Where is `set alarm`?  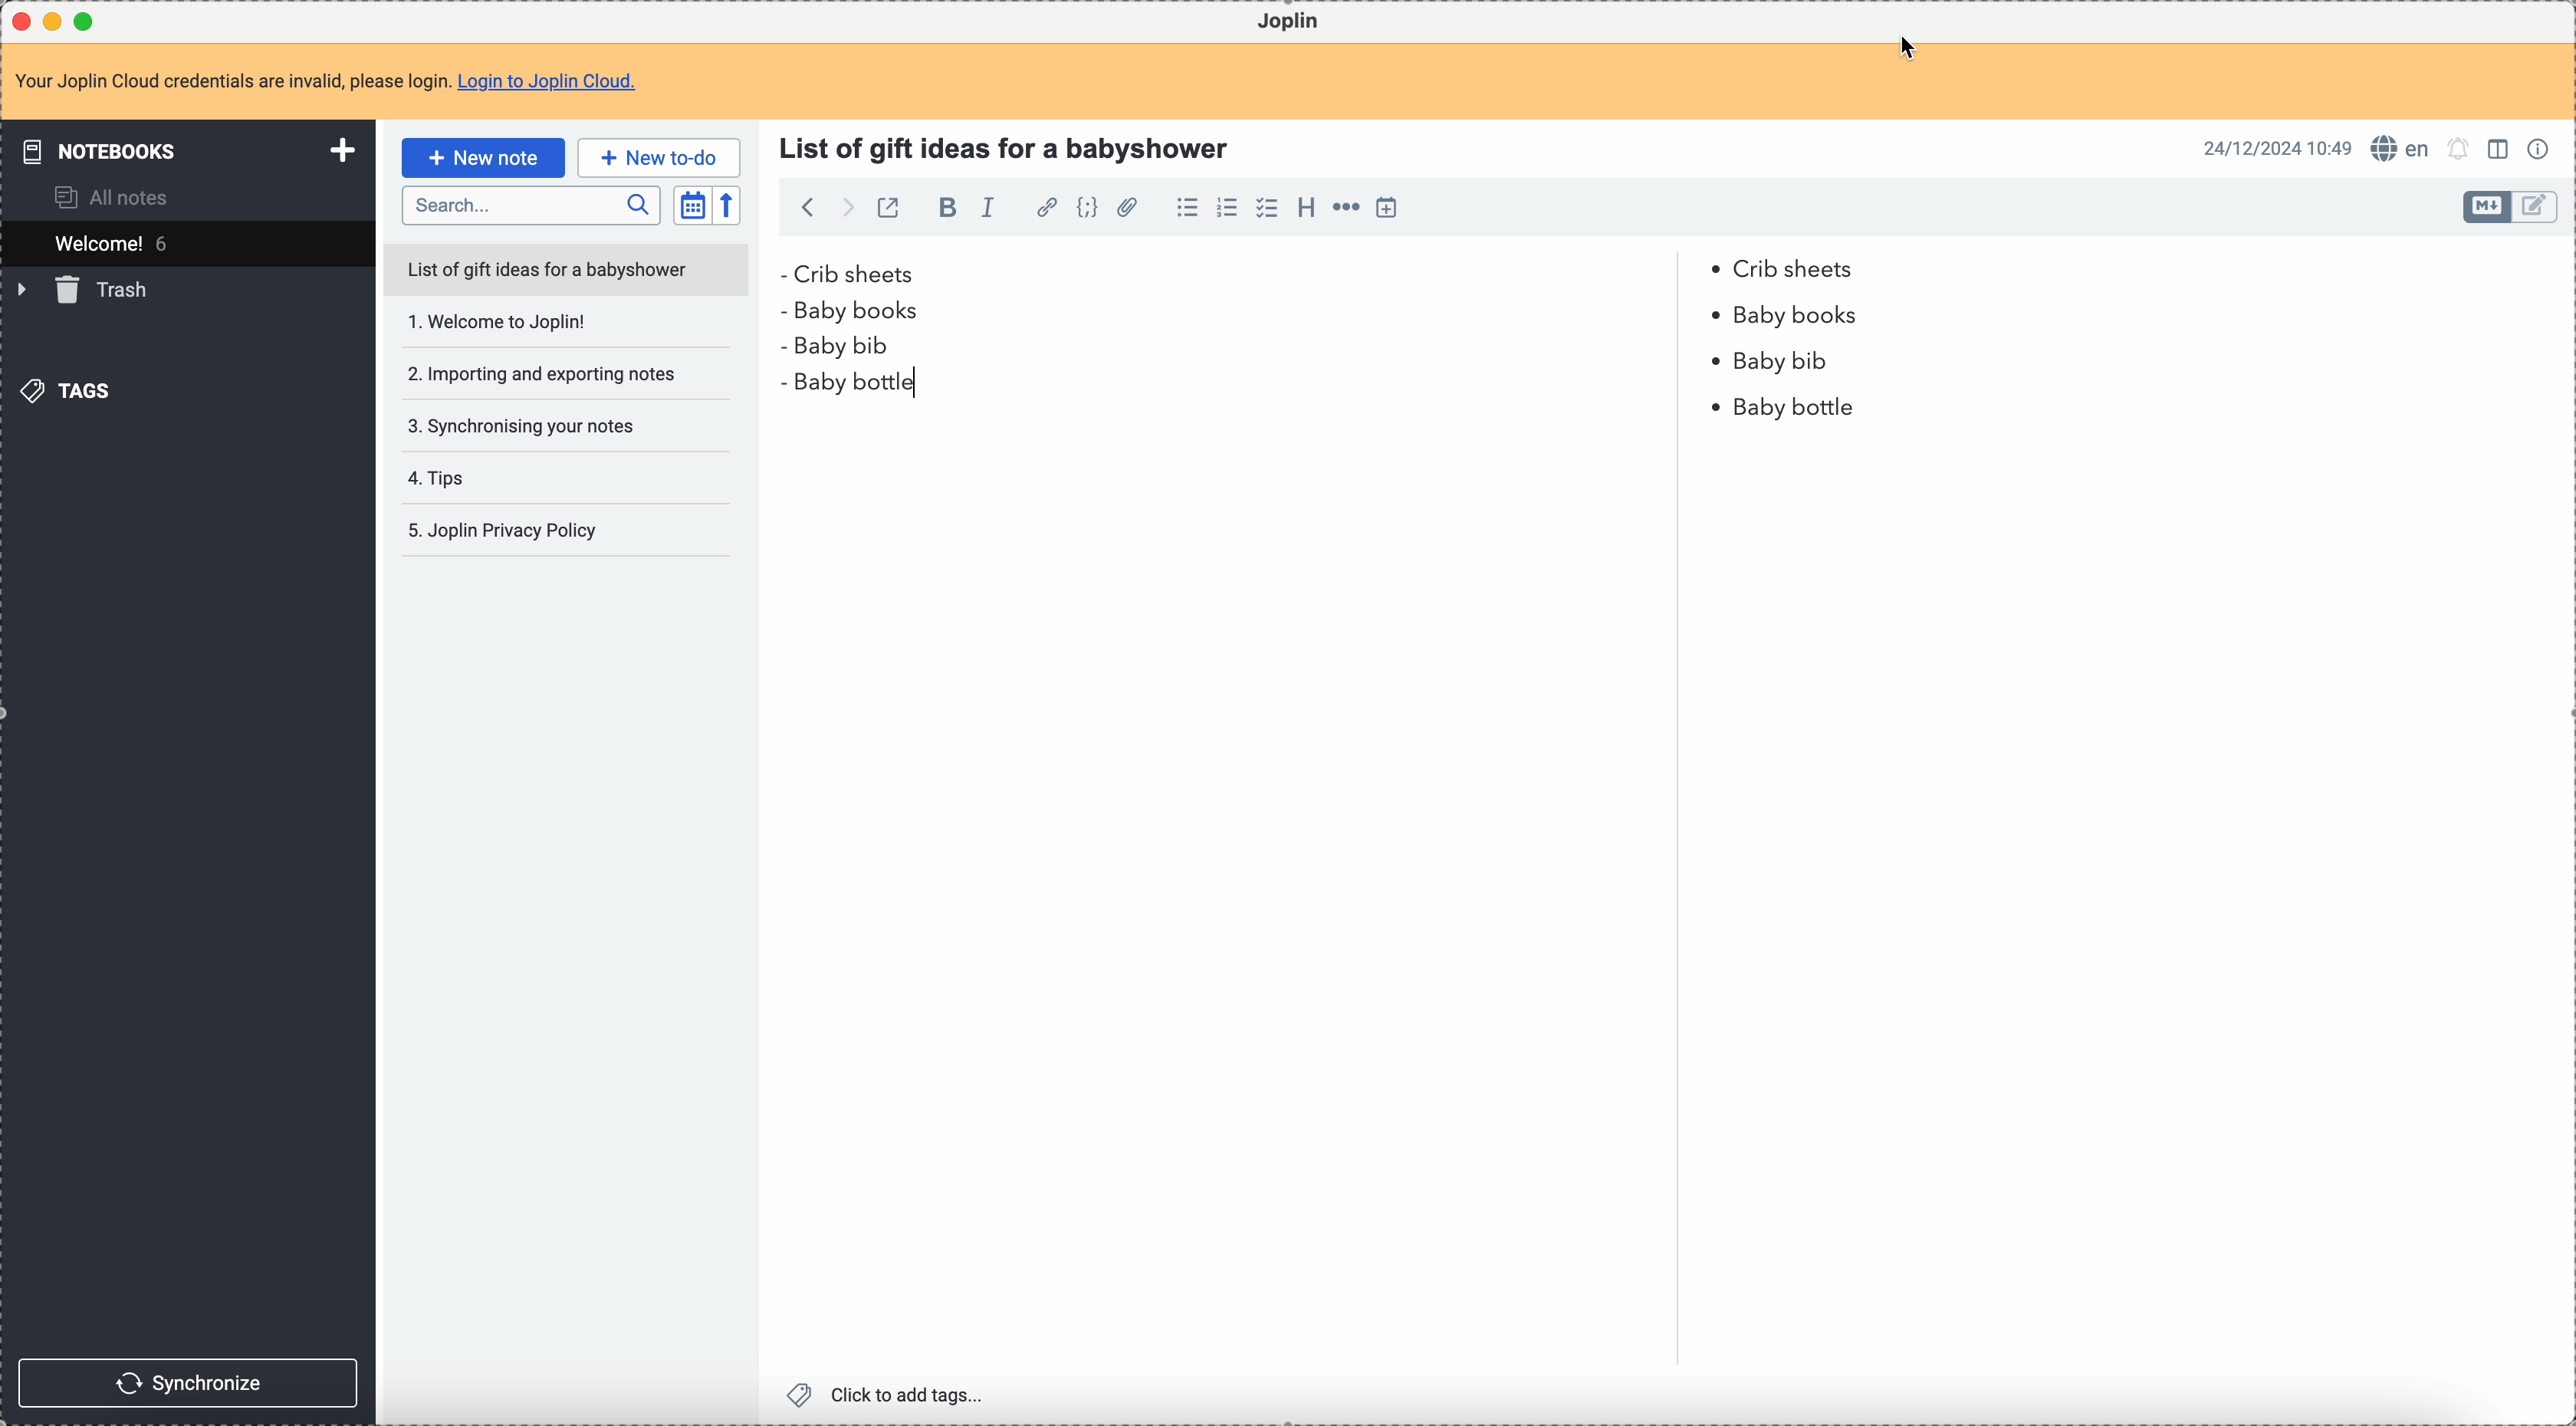
set alarm is located at coordinates (2459, 149).